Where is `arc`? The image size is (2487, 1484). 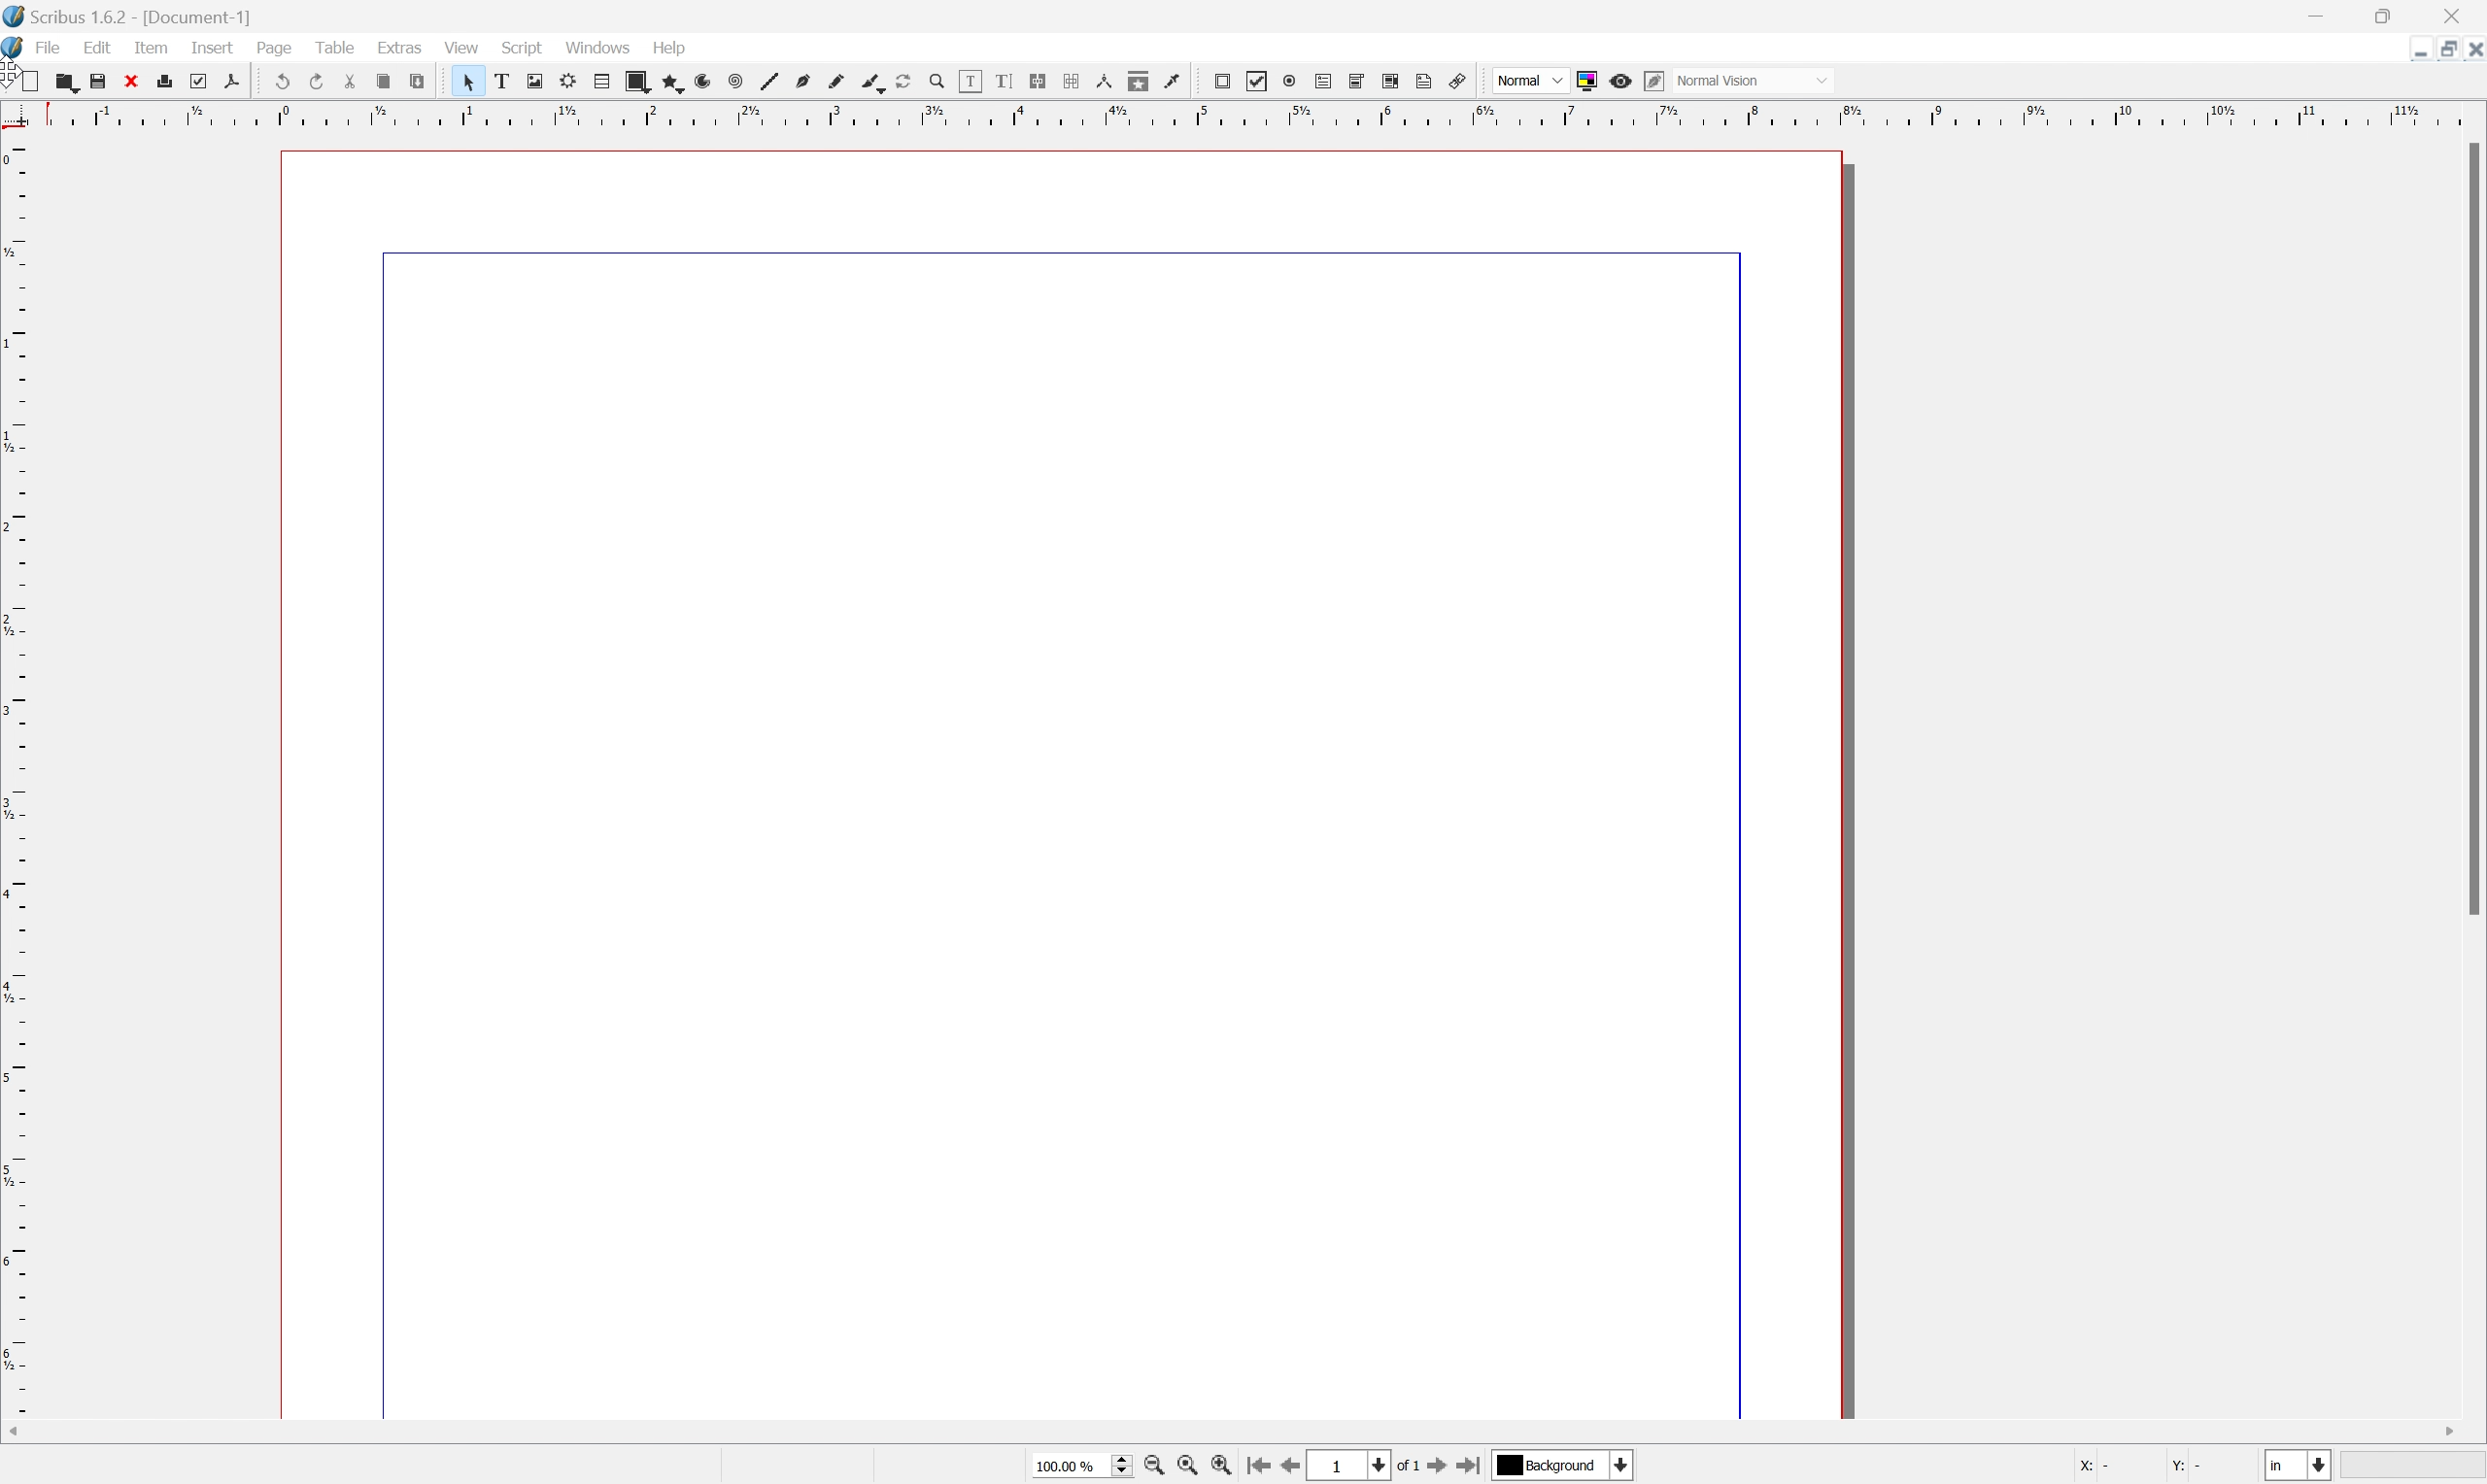
arc is located at coordinates (703, 80).